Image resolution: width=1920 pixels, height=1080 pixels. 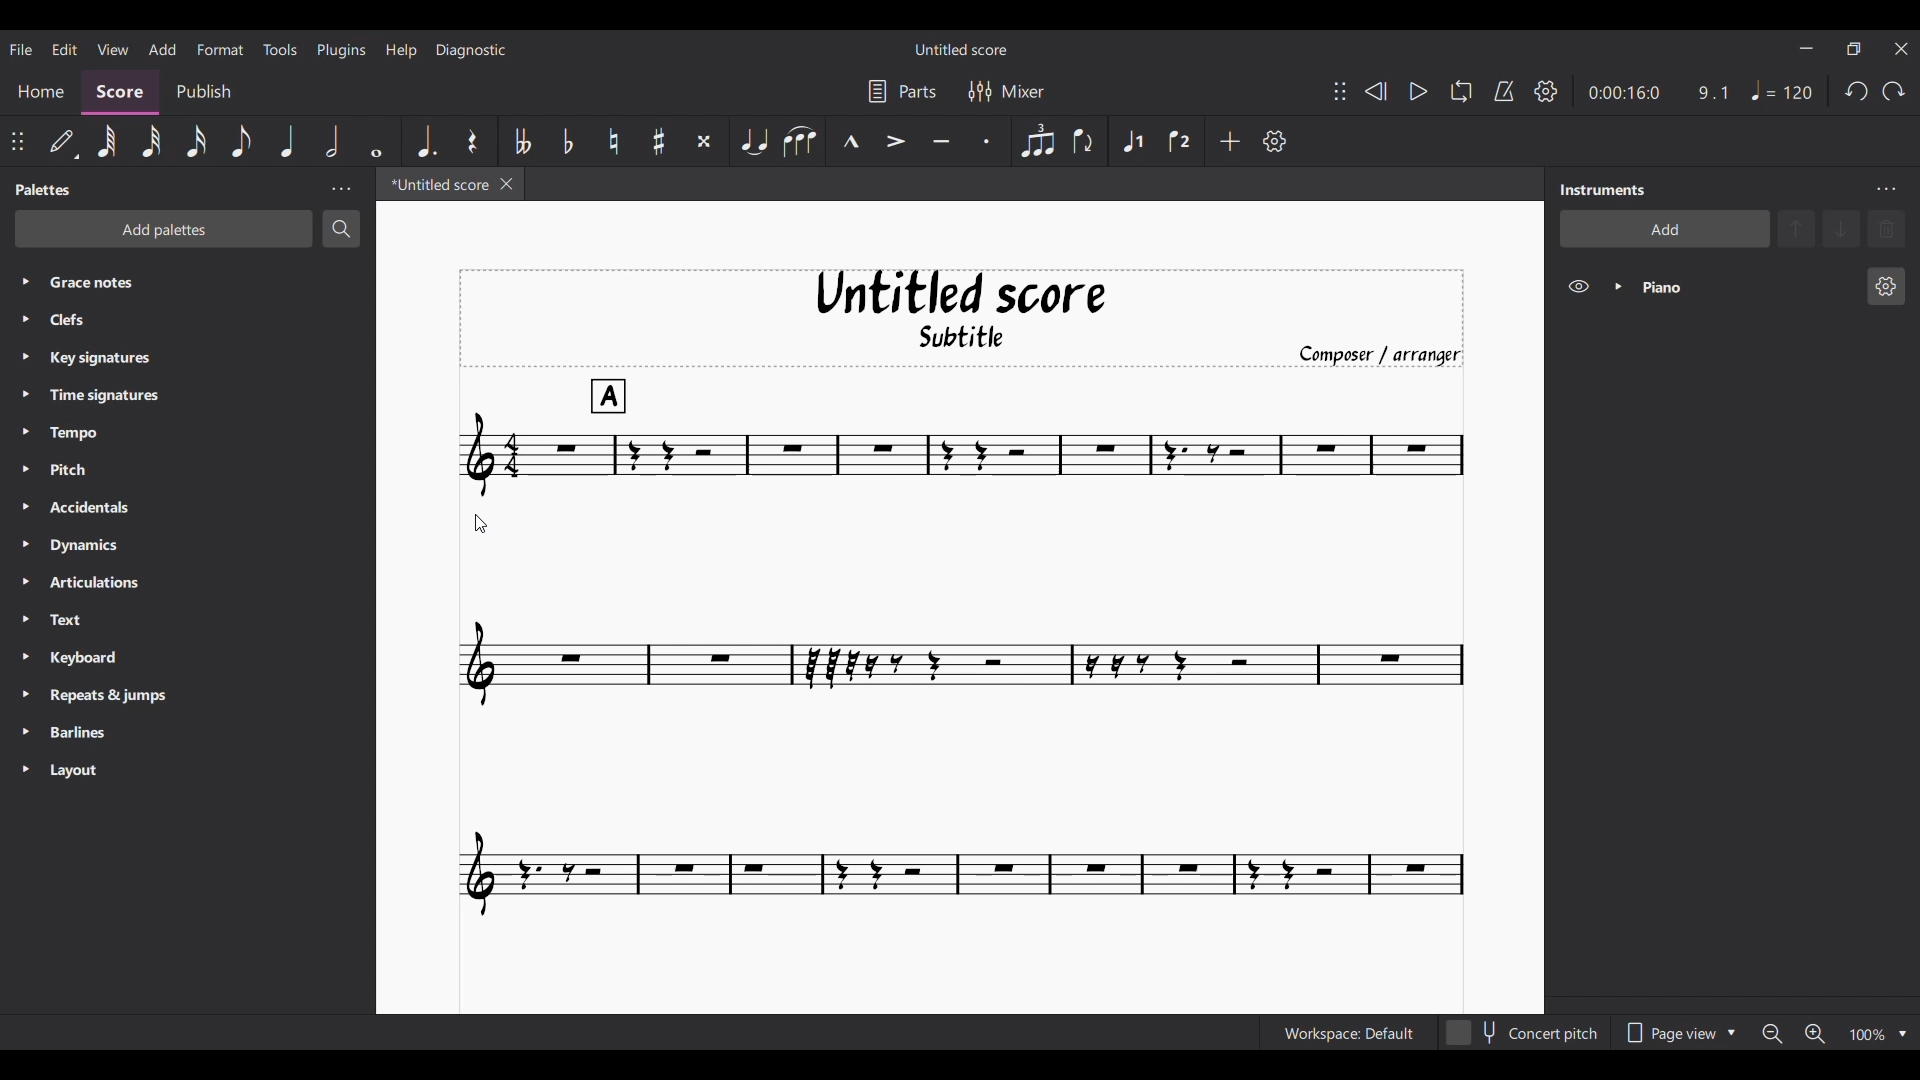 I want to click on Ratio and duration of current note in score, so click(x=1658, y=92).